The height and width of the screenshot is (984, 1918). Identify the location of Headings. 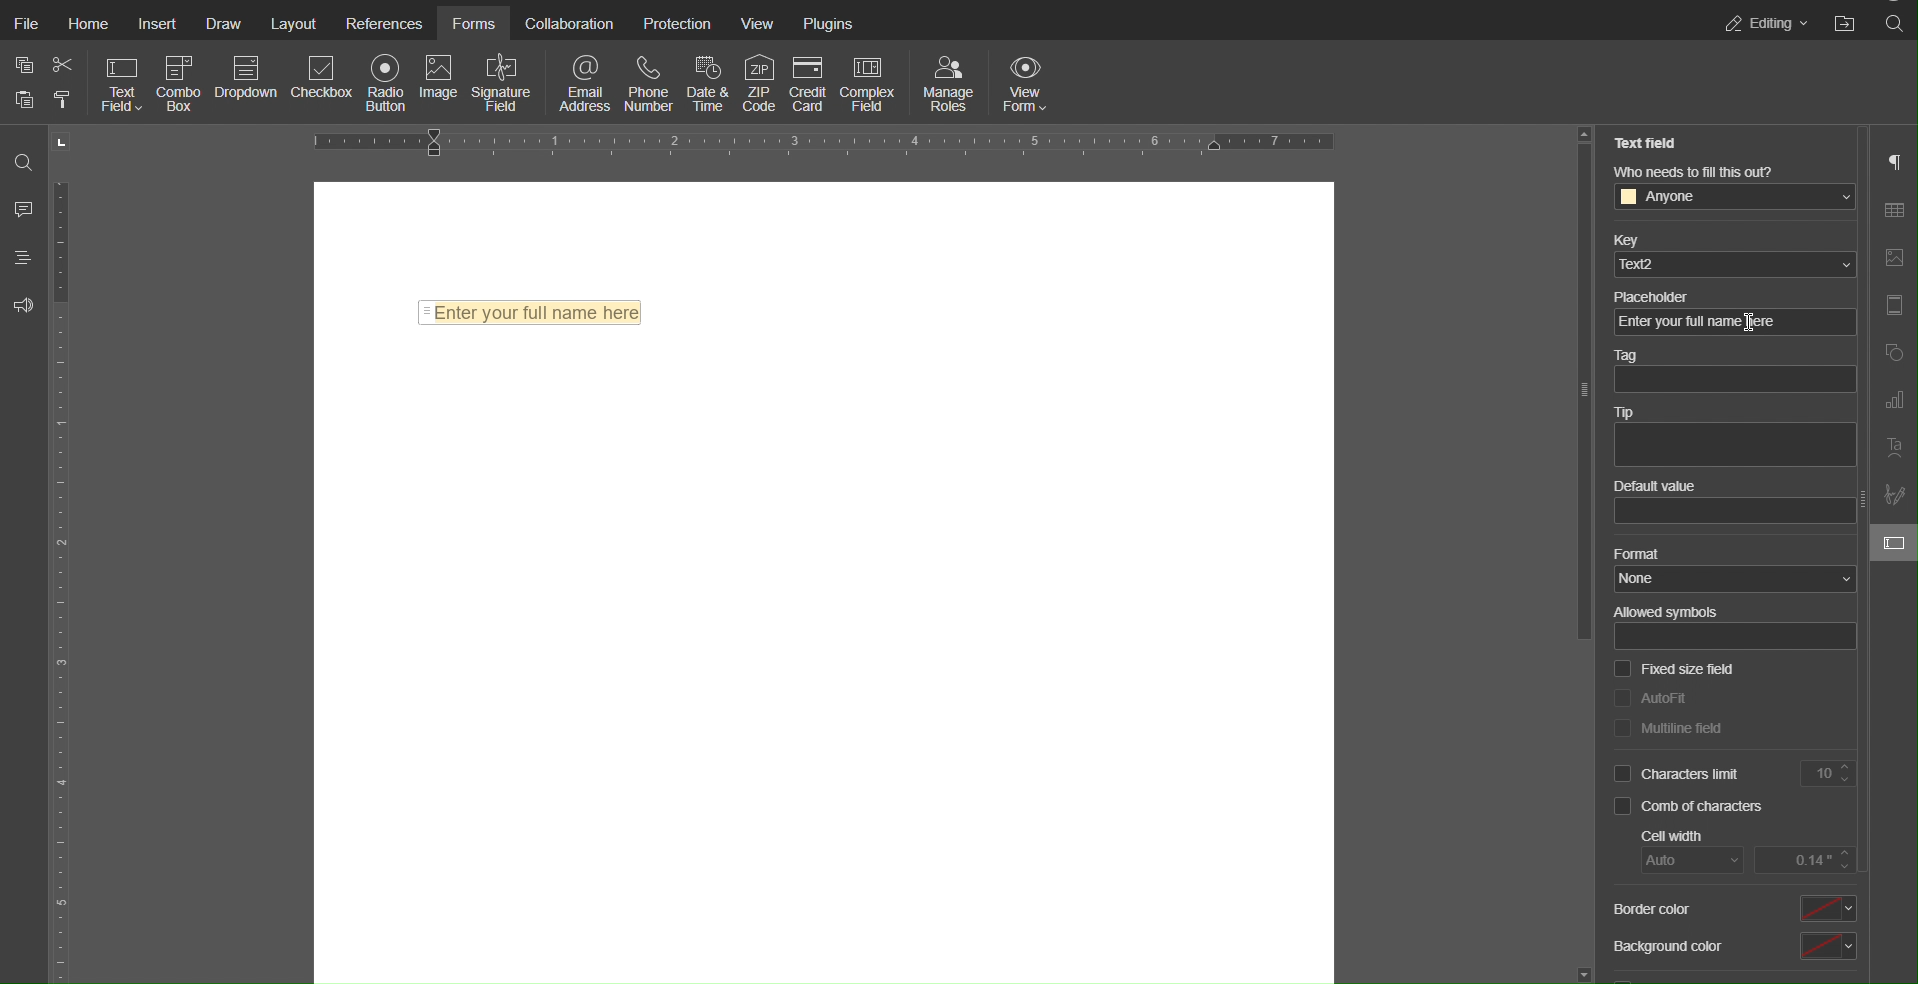
(24, 256).